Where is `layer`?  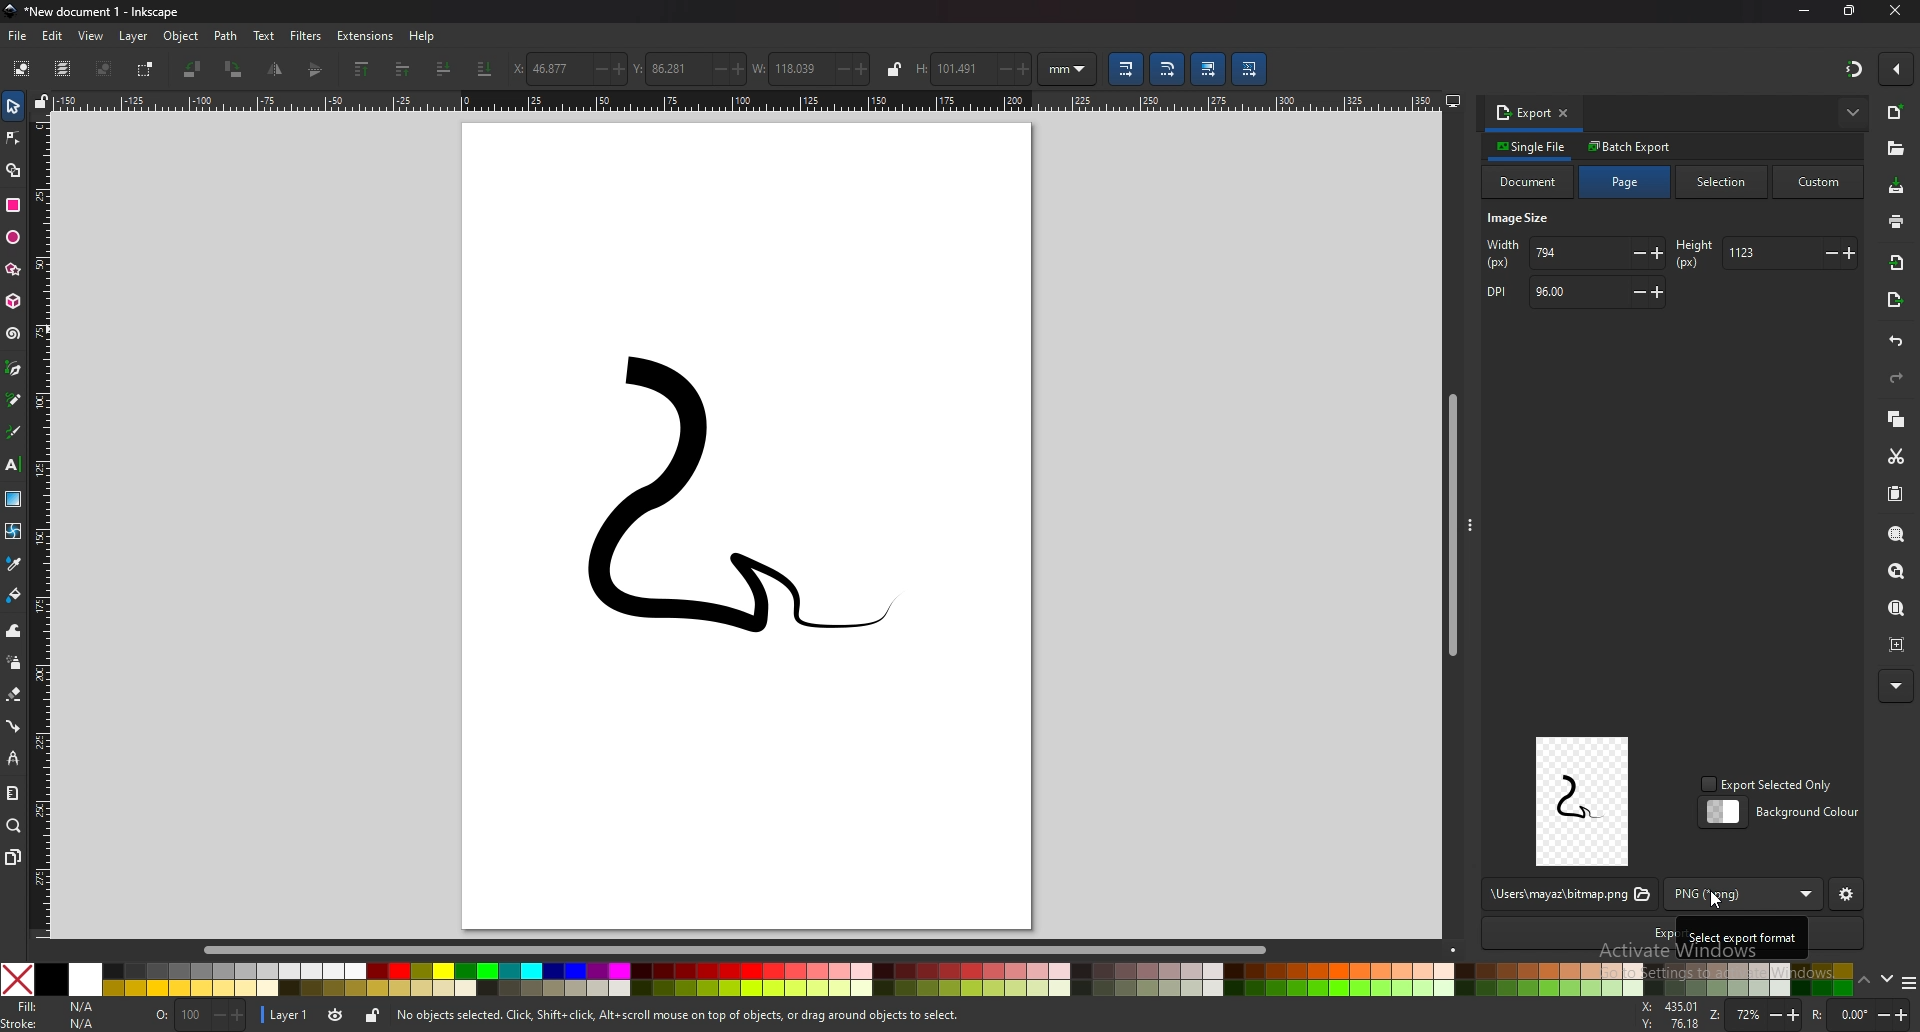
layer is located at coordinates (136, 36).